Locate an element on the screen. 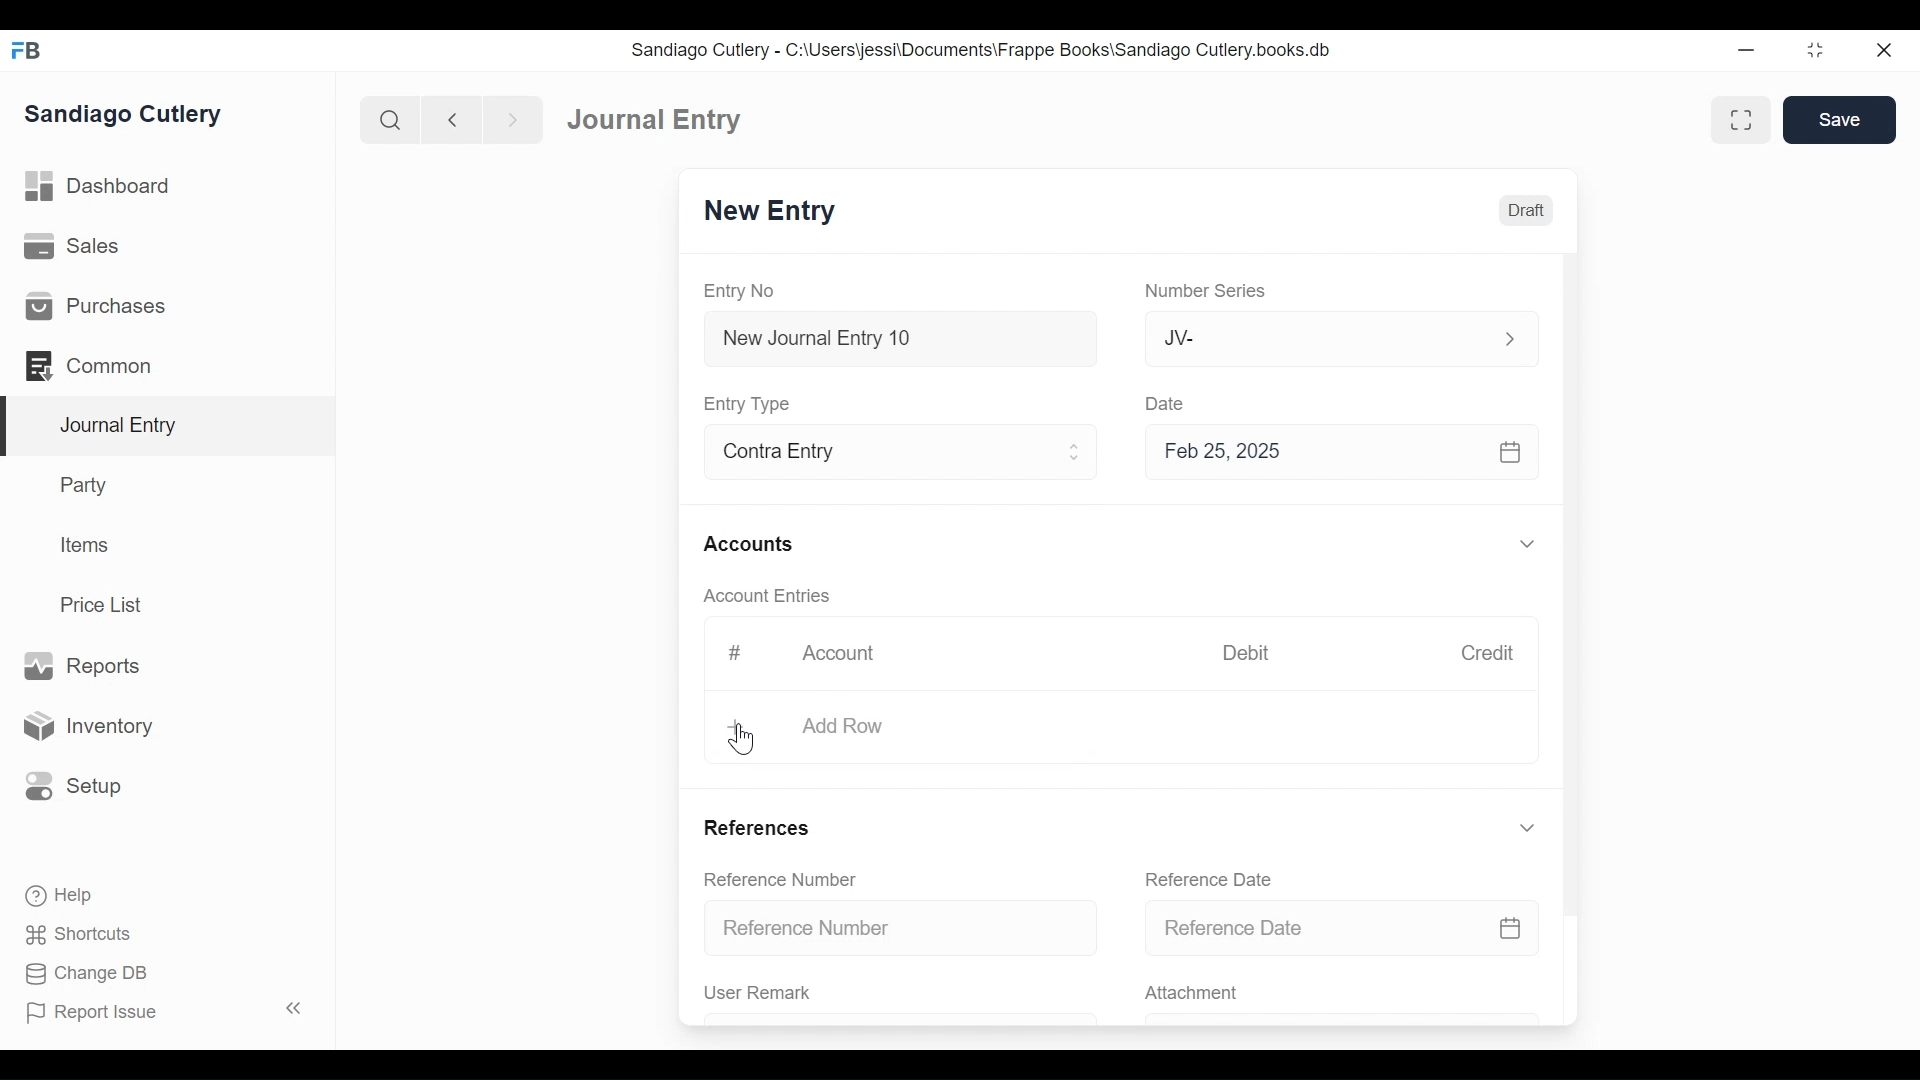 Image resolution: width=1920 pixels, height=1080 pixels. Add Row is located at coordinates (841, 724).